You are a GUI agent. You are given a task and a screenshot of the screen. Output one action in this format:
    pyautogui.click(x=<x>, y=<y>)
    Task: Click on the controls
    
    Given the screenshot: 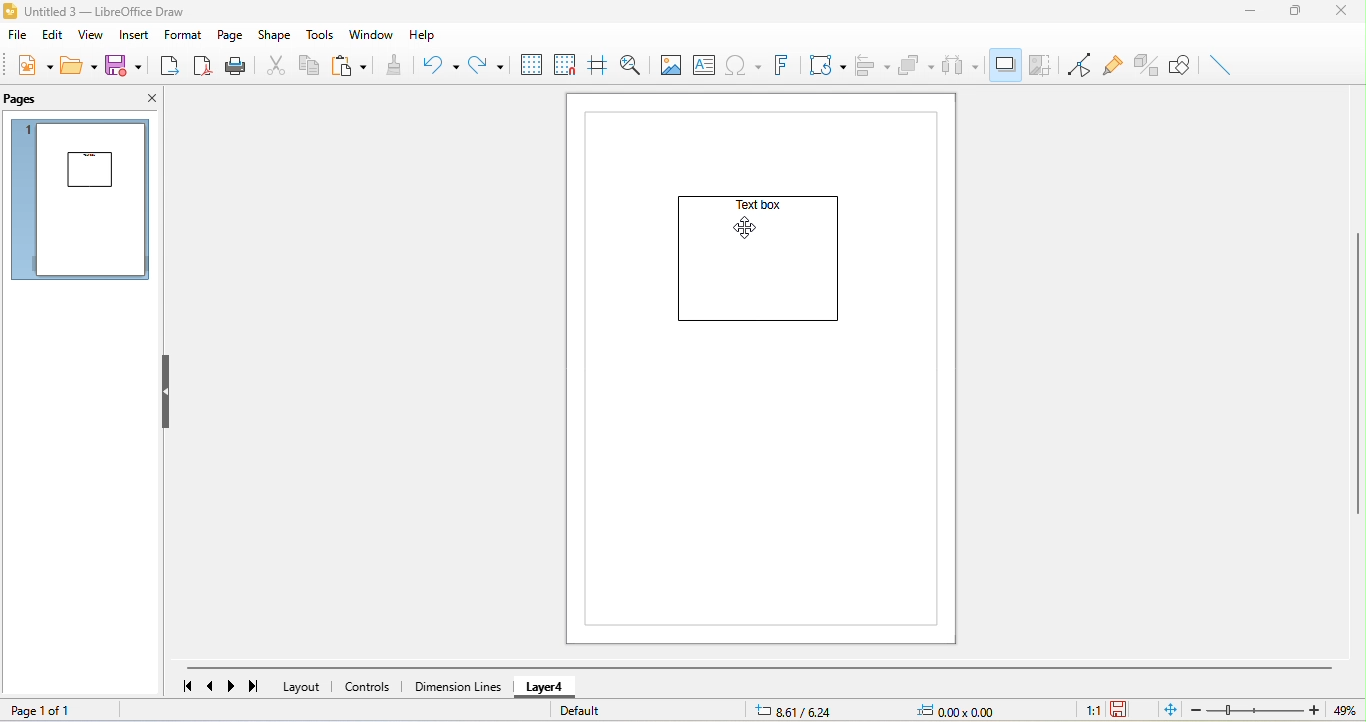 What is the action you would take?
    pyautogui.click(x=368, y=688)
    